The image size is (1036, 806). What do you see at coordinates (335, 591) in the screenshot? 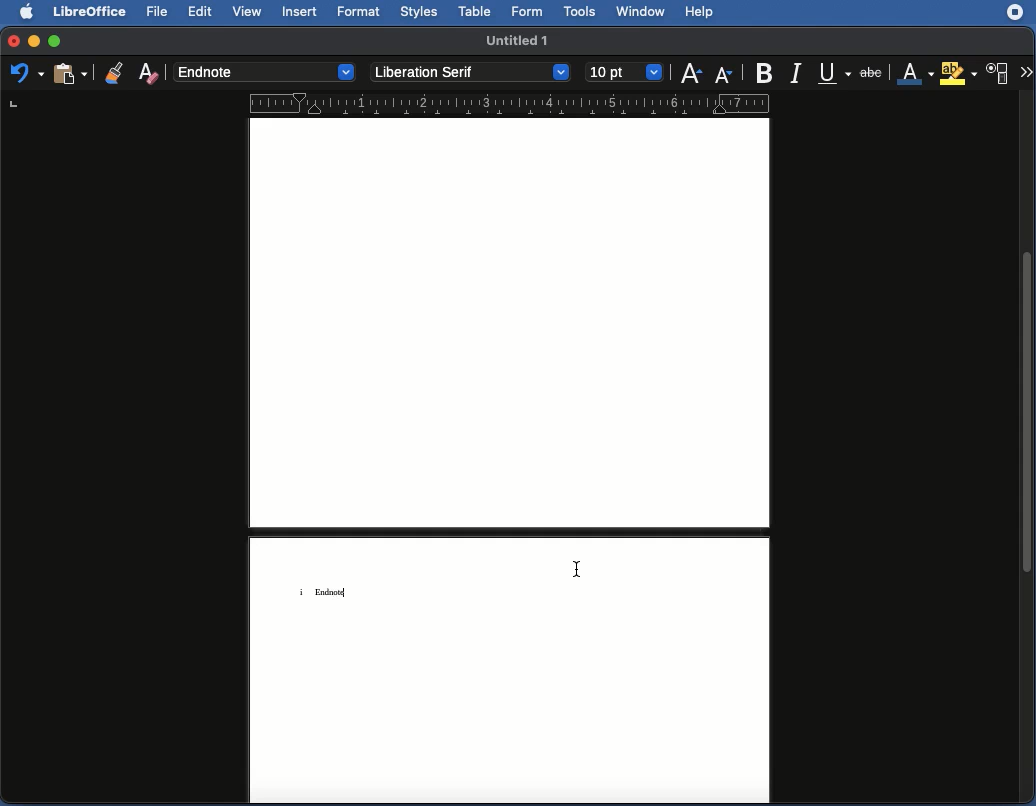
I see `Endnote` at bounding box center [335, 591].